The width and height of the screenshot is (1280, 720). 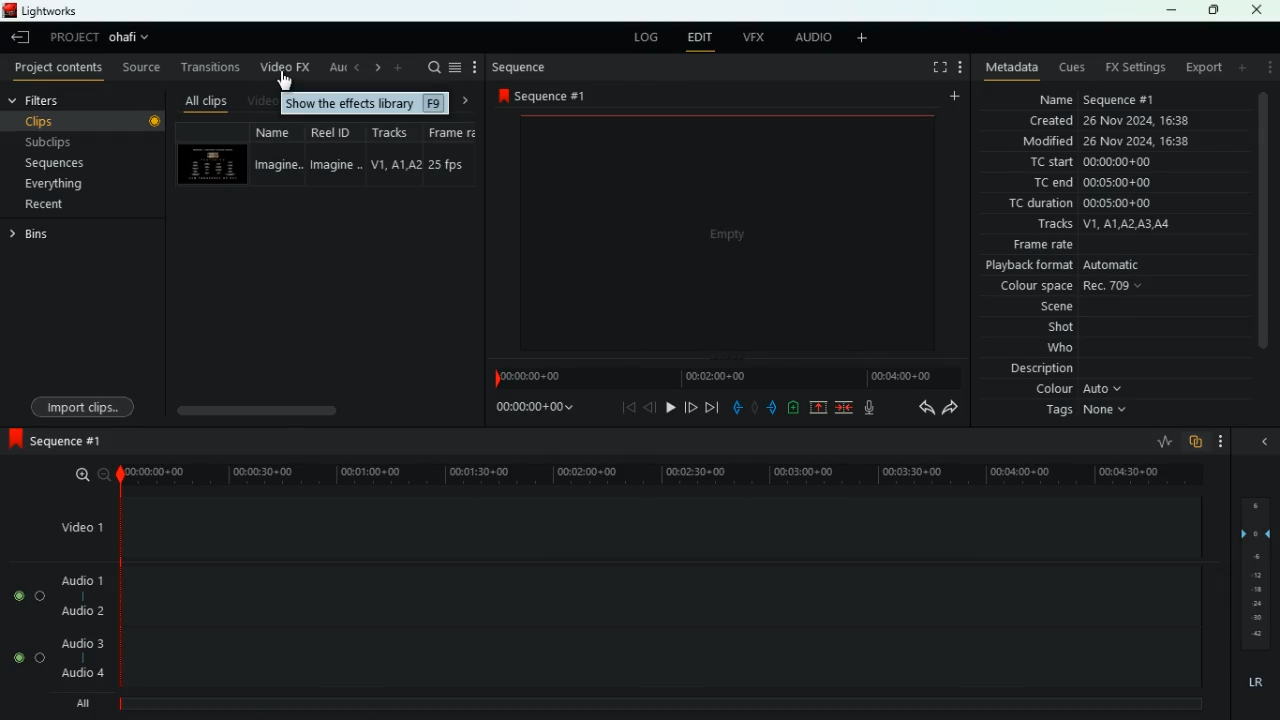 I want to click on export, so click(x=1203, y=67).